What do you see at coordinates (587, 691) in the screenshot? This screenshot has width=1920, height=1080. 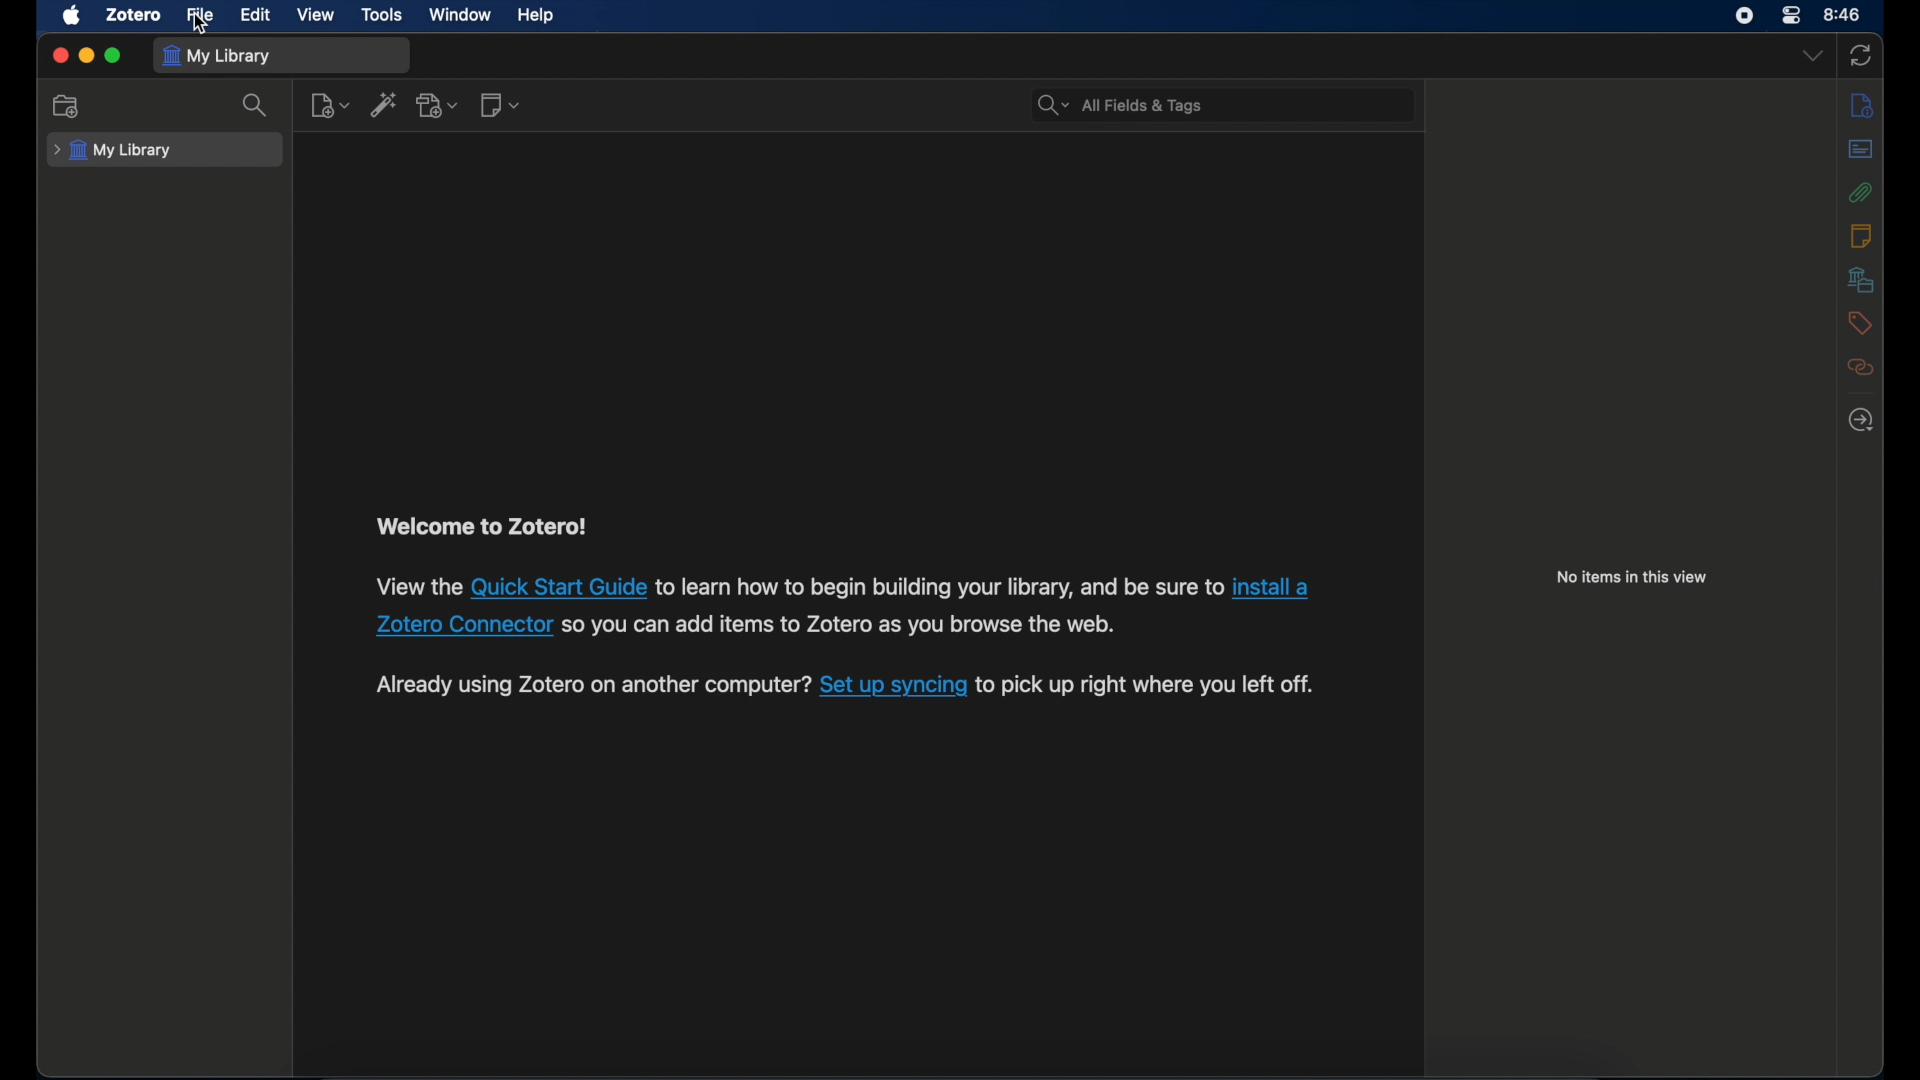 I see `software information` at bounding box center [587, 691].